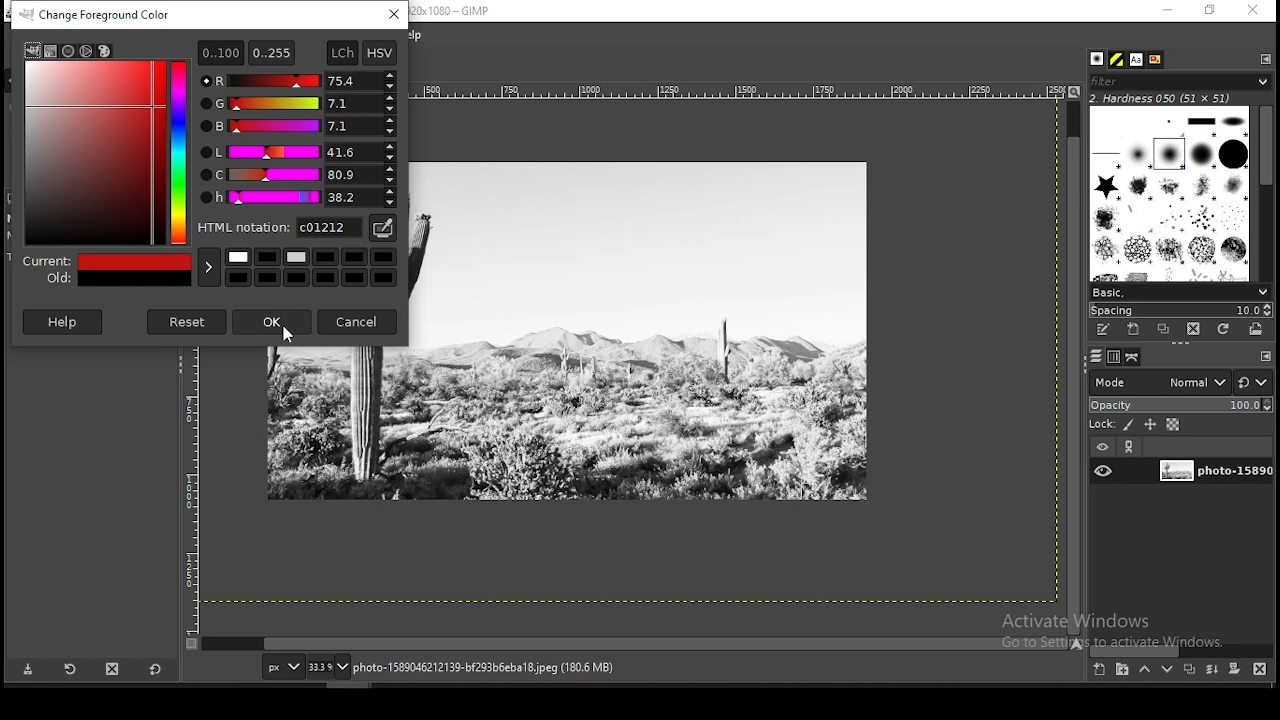 This screenshot has width=1280, height=720. Describe the element at coordinates (1104, 471) in the screenshot. I see `layer visibility on/off` at that location.